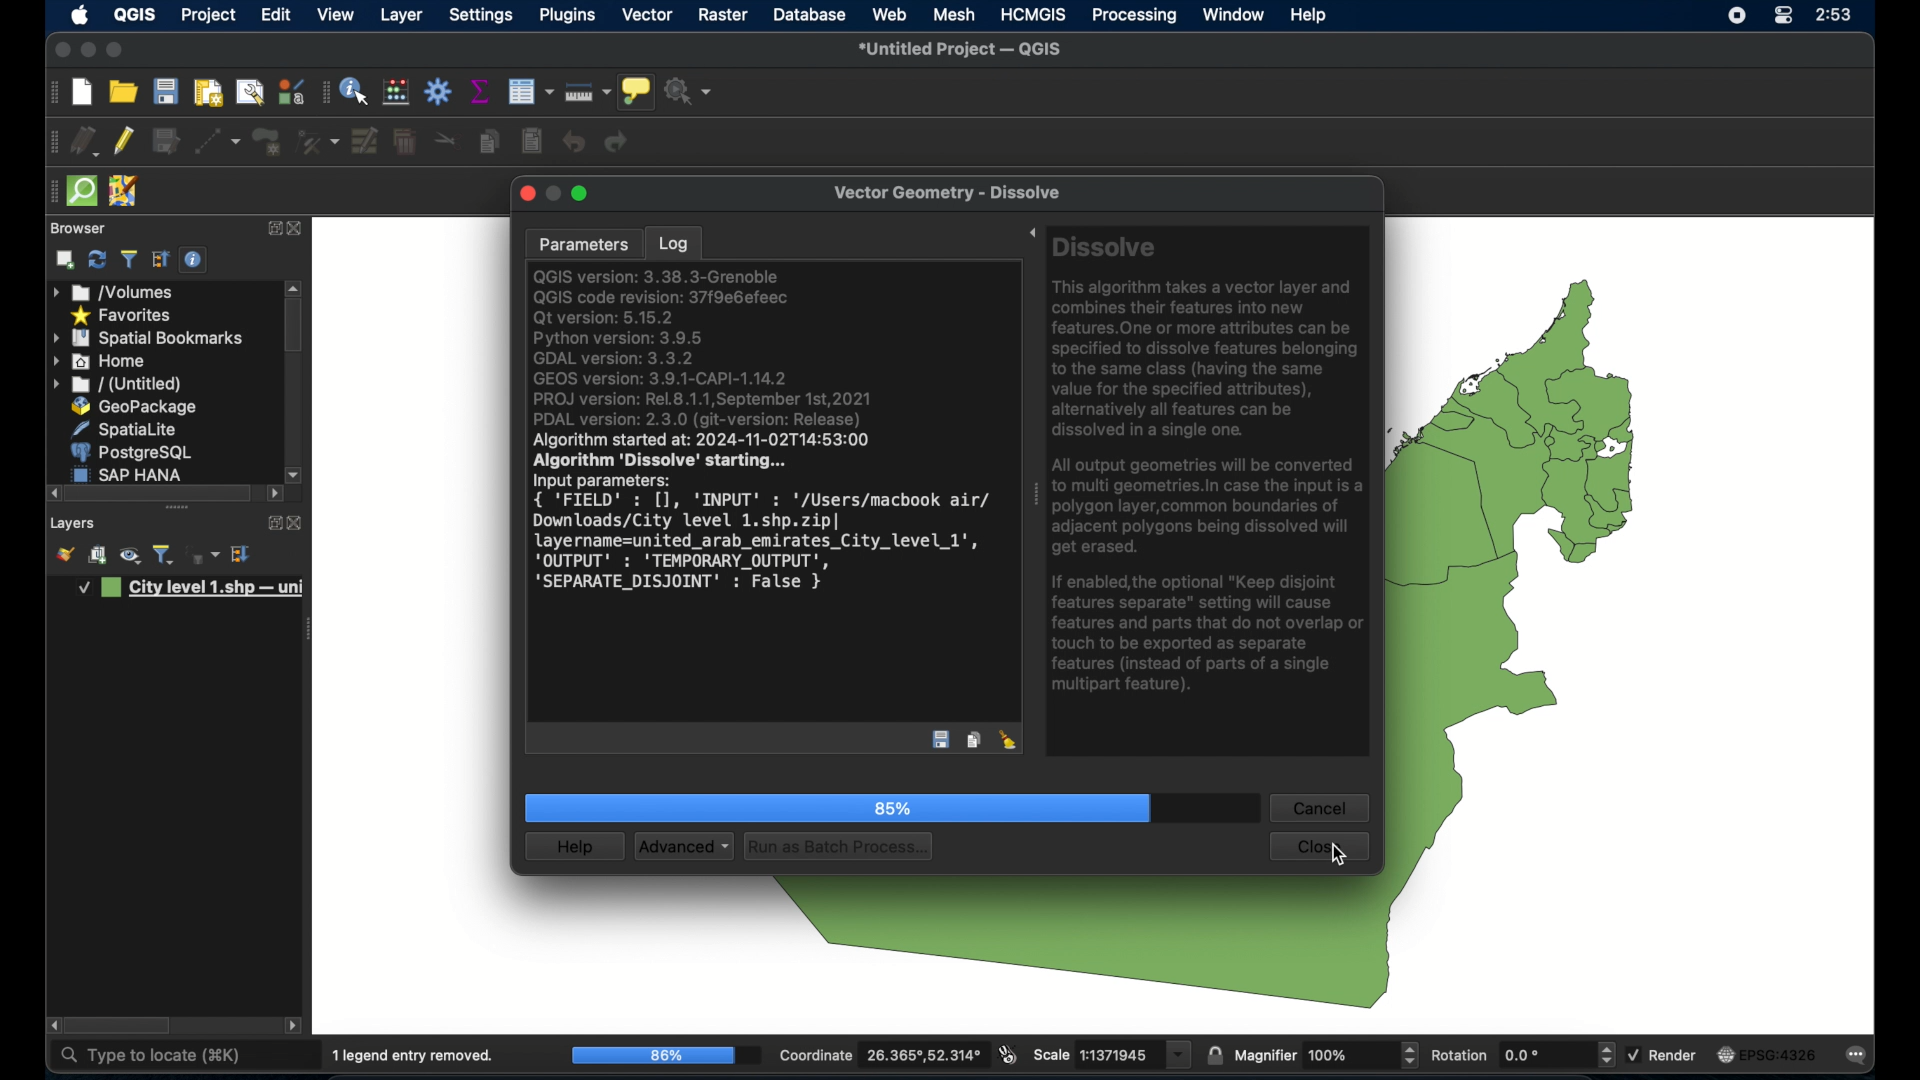  I want to click on expand all, so click(161, 260).